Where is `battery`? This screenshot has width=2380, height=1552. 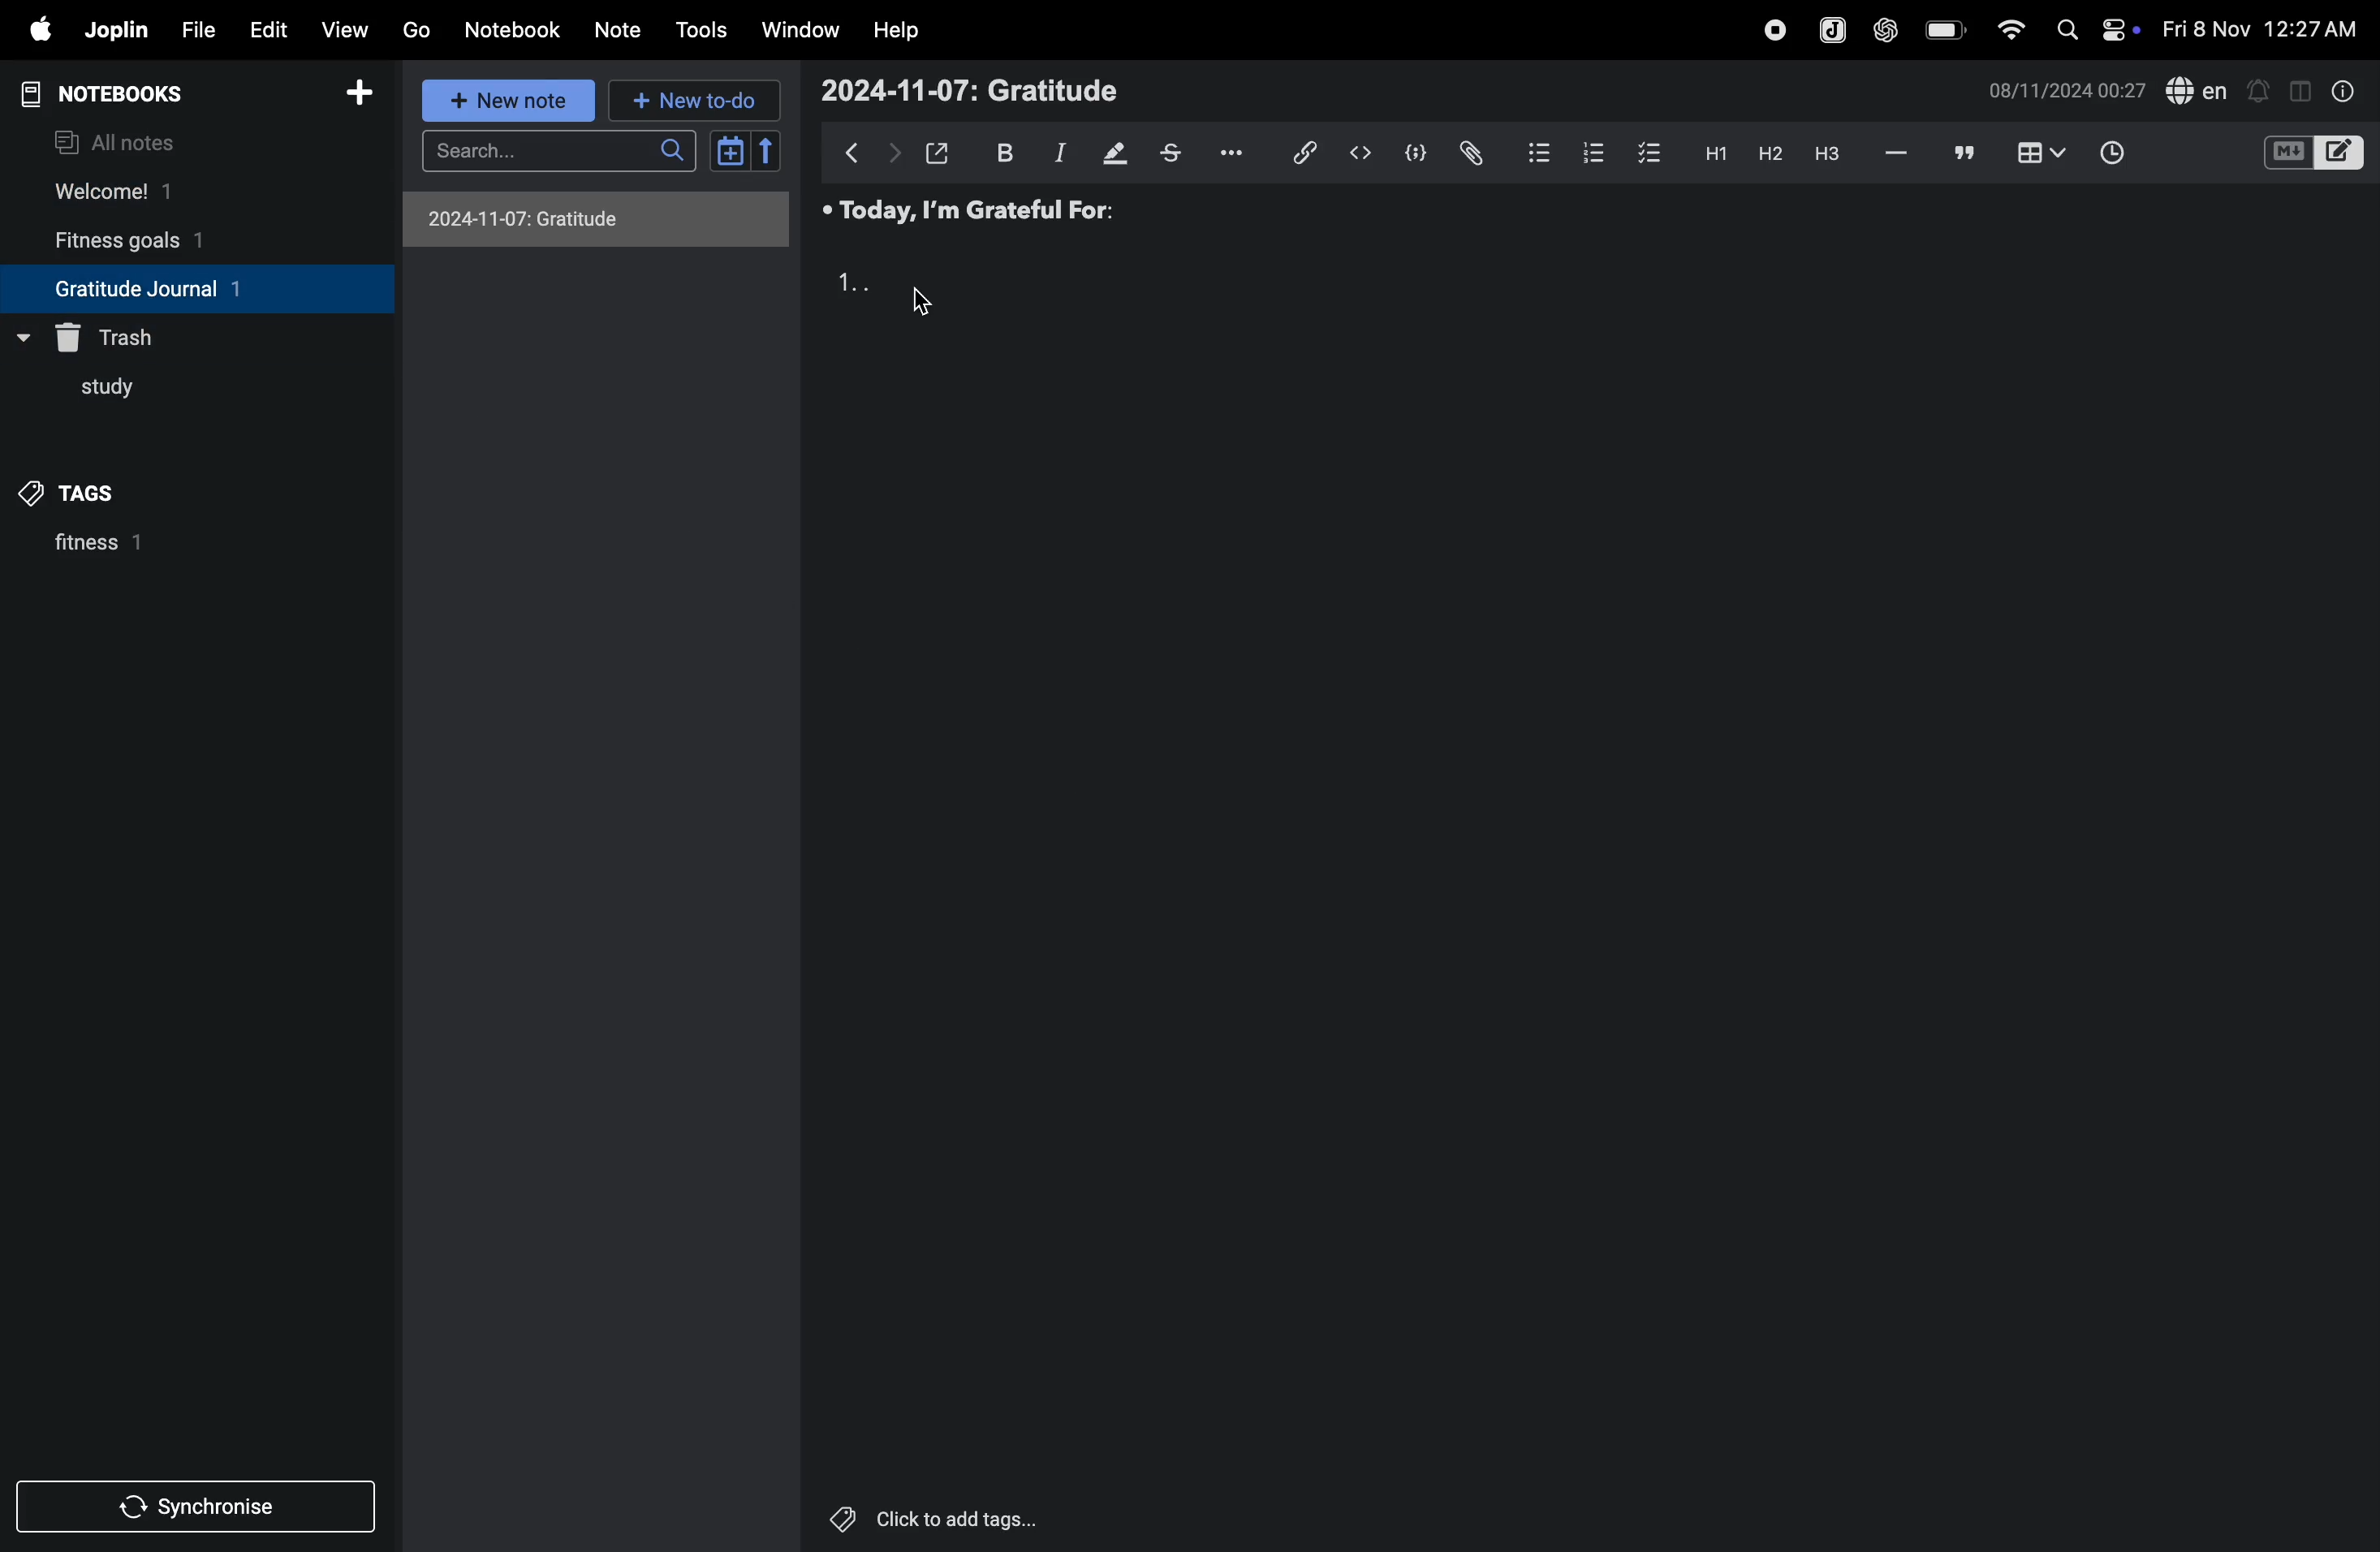
battery is located at coordinates (1940, 29).